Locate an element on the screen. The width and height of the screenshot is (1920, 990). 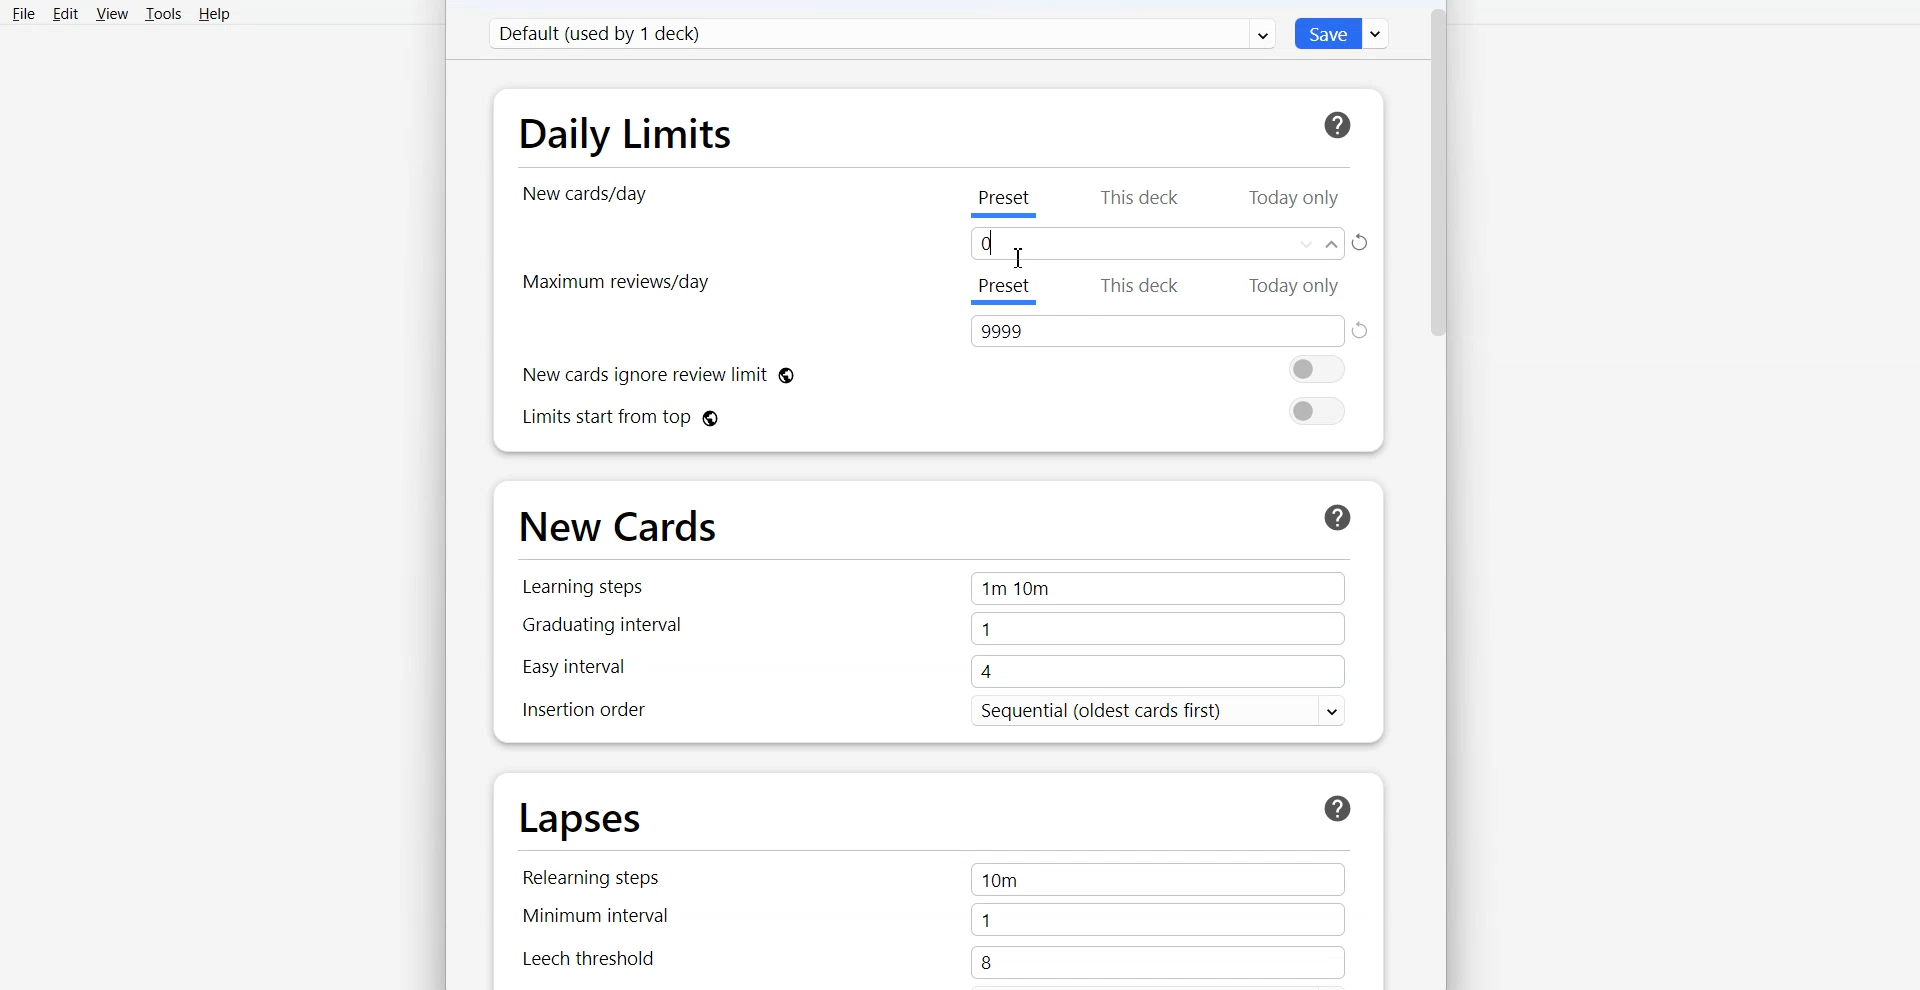
Maximum Review is located at coordinates (619, 283).